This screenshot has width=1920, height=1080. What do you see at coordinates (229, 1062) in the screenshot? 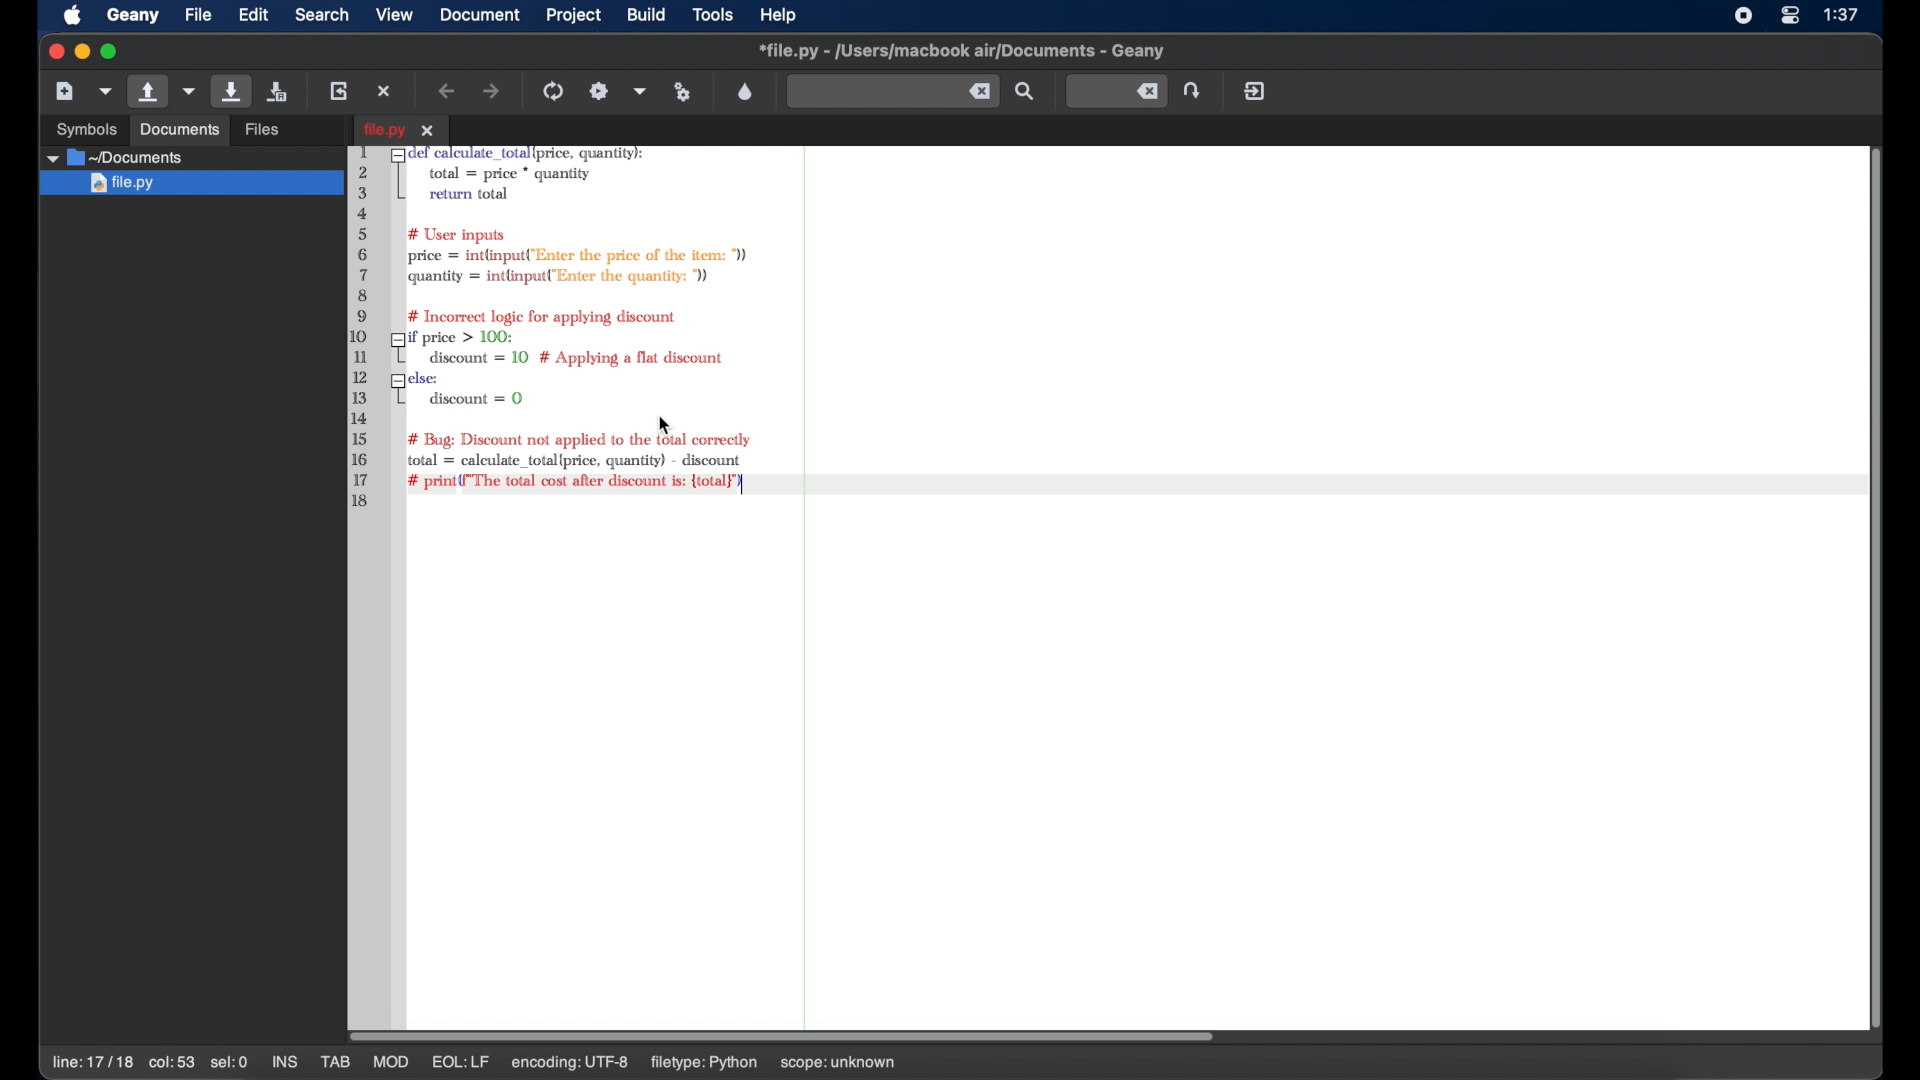
I see `sel:0` at bounding box center [229, 1062].